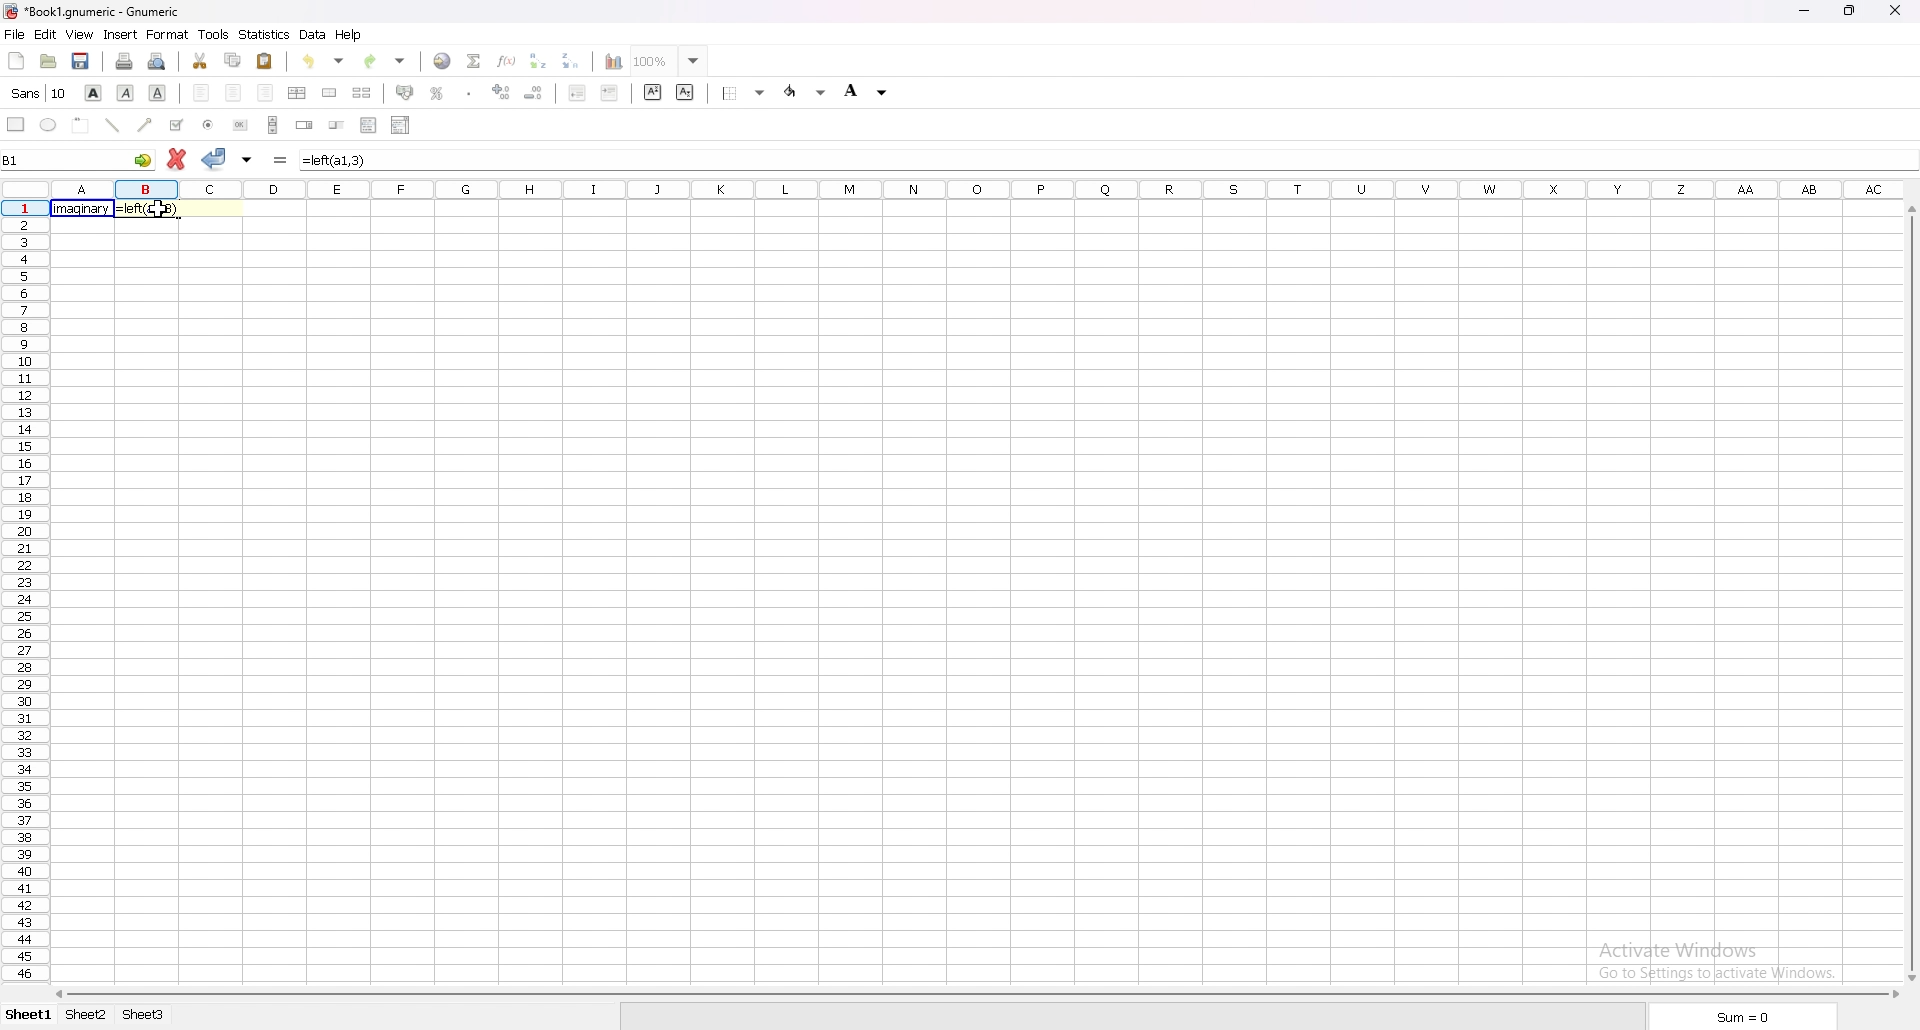 The height and width of the screenshot is (1030, 1920). I want to click on thousands separator, so click(469, 92).